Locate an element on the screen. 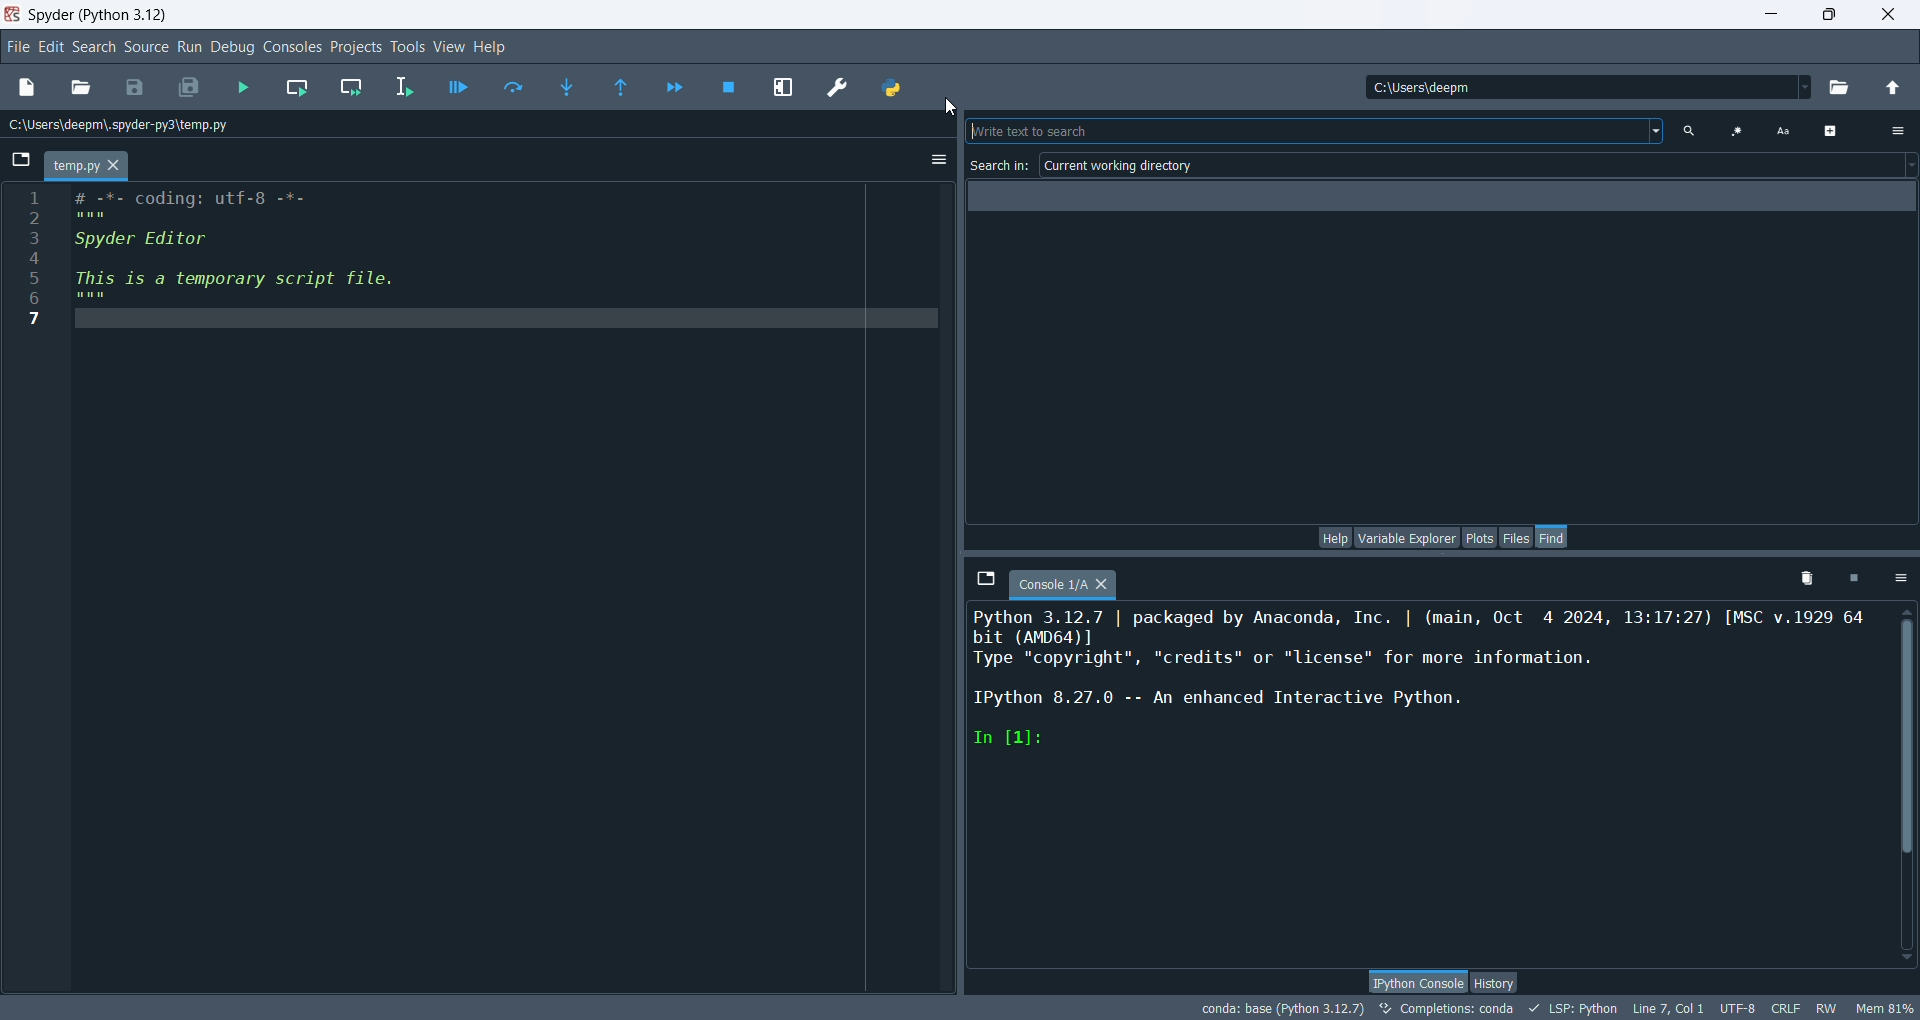  case sensitive search is located at coordinates (1780, 132).